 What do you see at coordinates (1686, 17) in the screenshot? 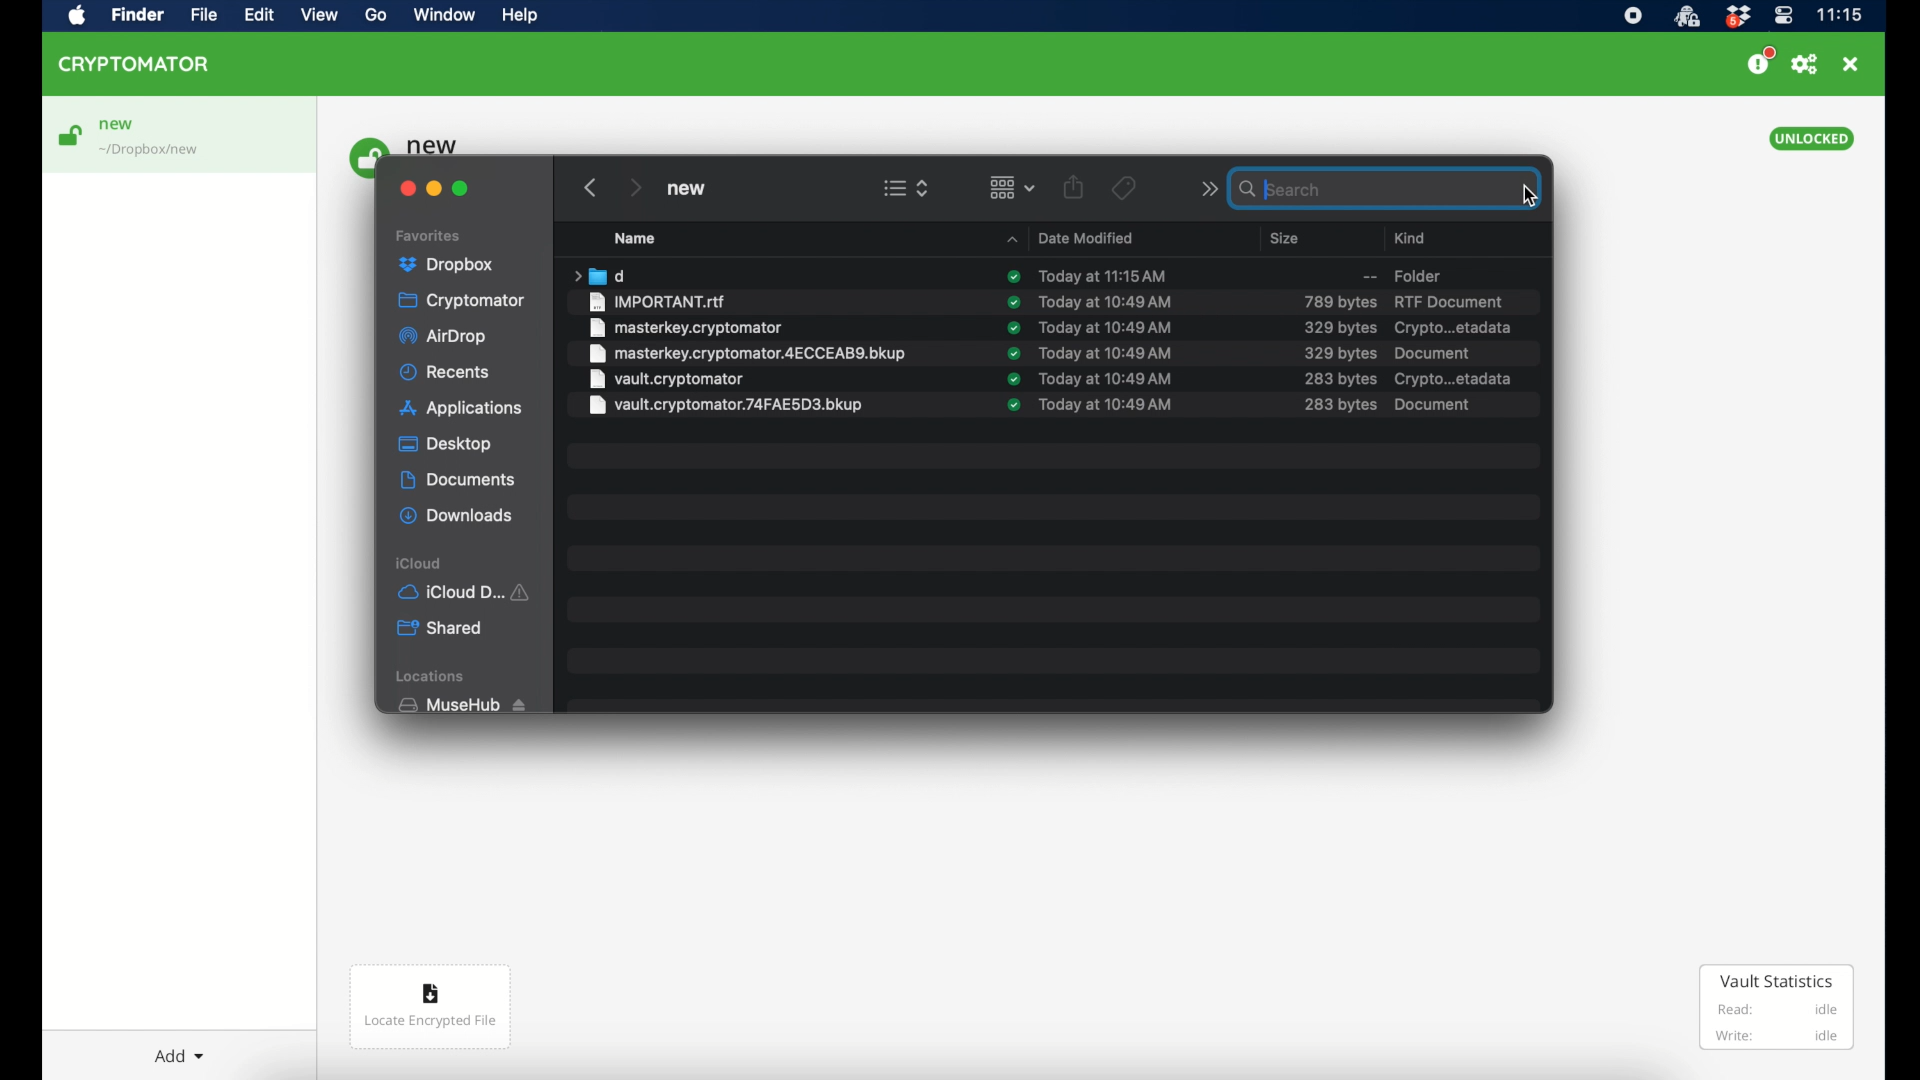
I see `cryptomatoricon` at bounding box center [1686, 17].